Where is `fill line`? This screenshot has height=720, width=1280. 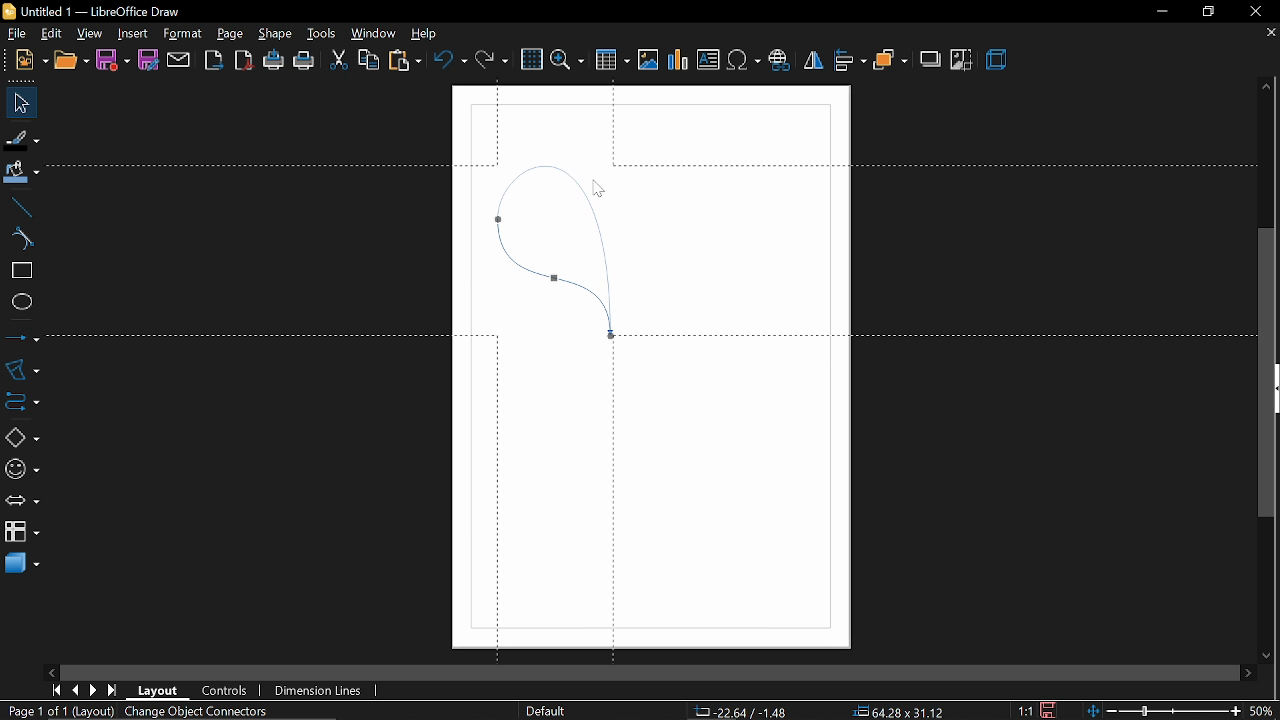
fill line is located at coordinates (23, 138).